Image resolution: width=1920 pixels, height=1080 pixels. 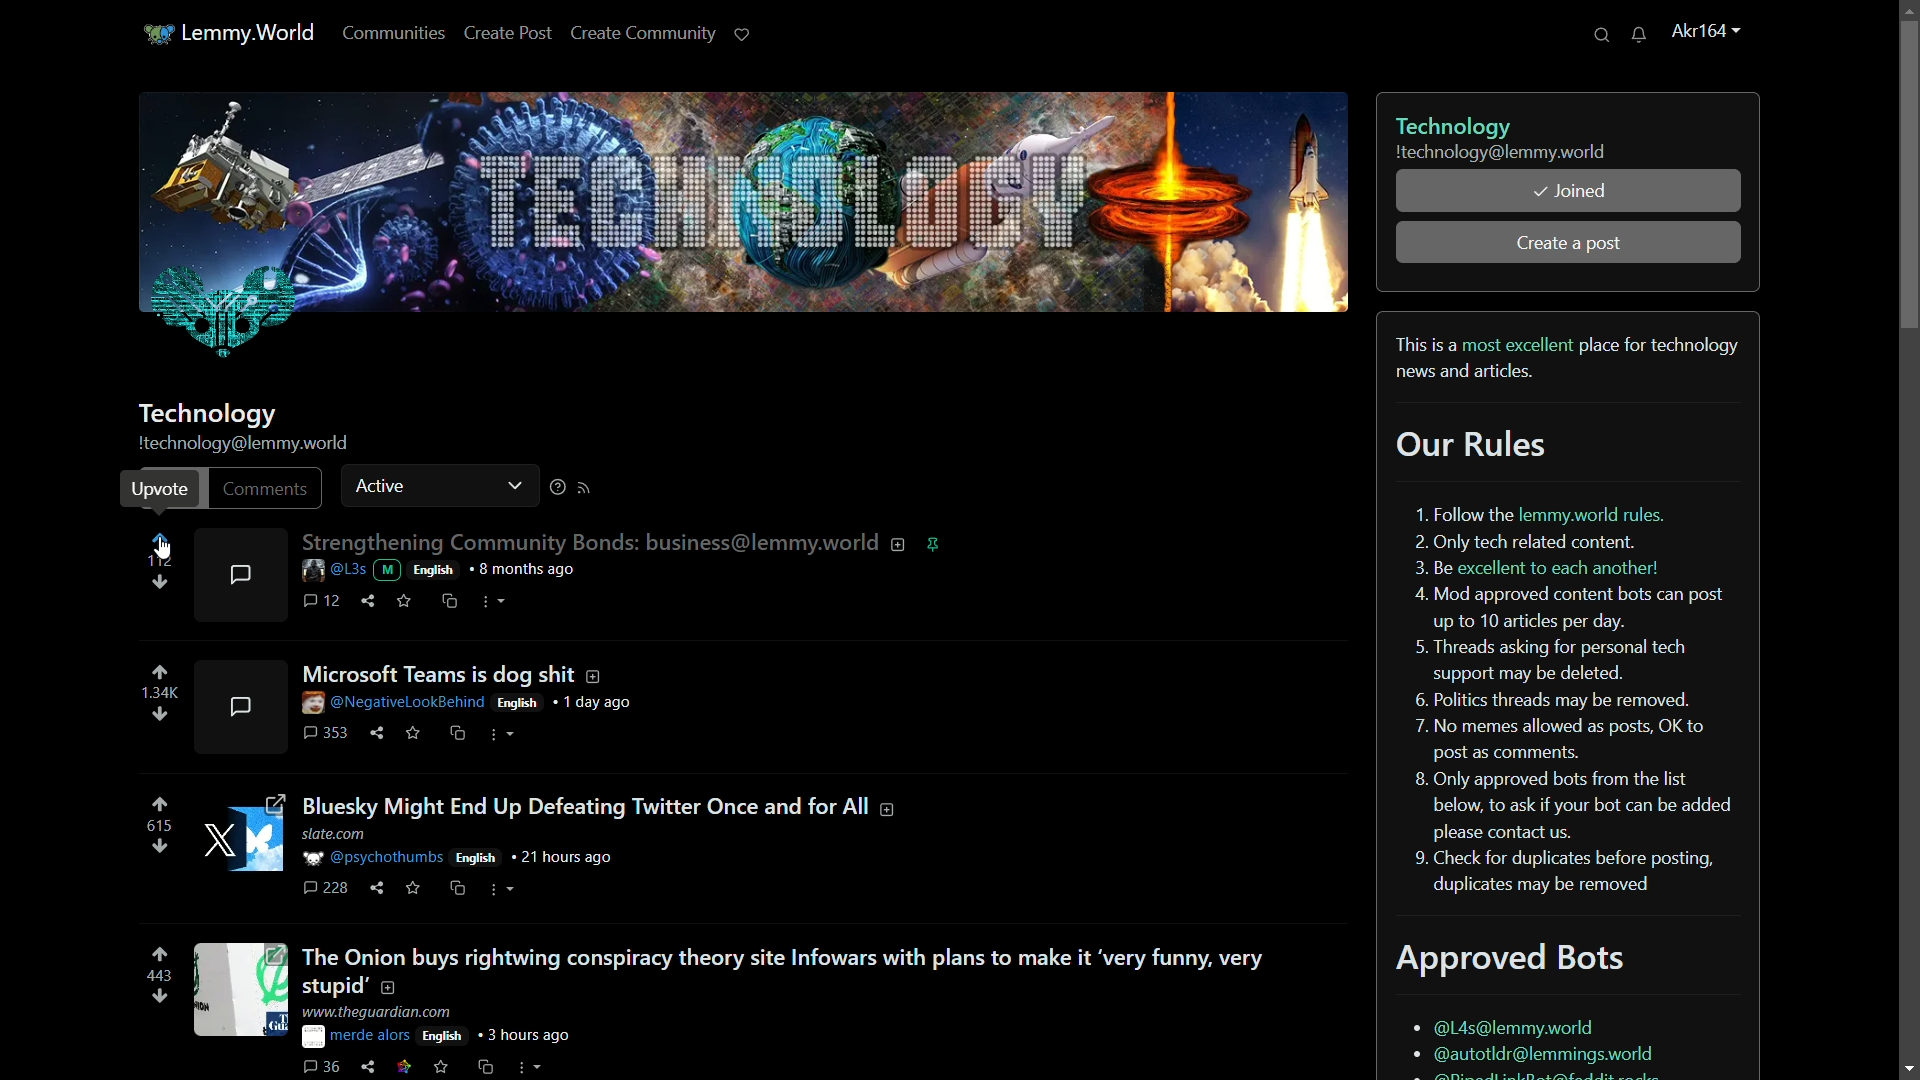 I want to click on link, so click(x=405, y=1060).